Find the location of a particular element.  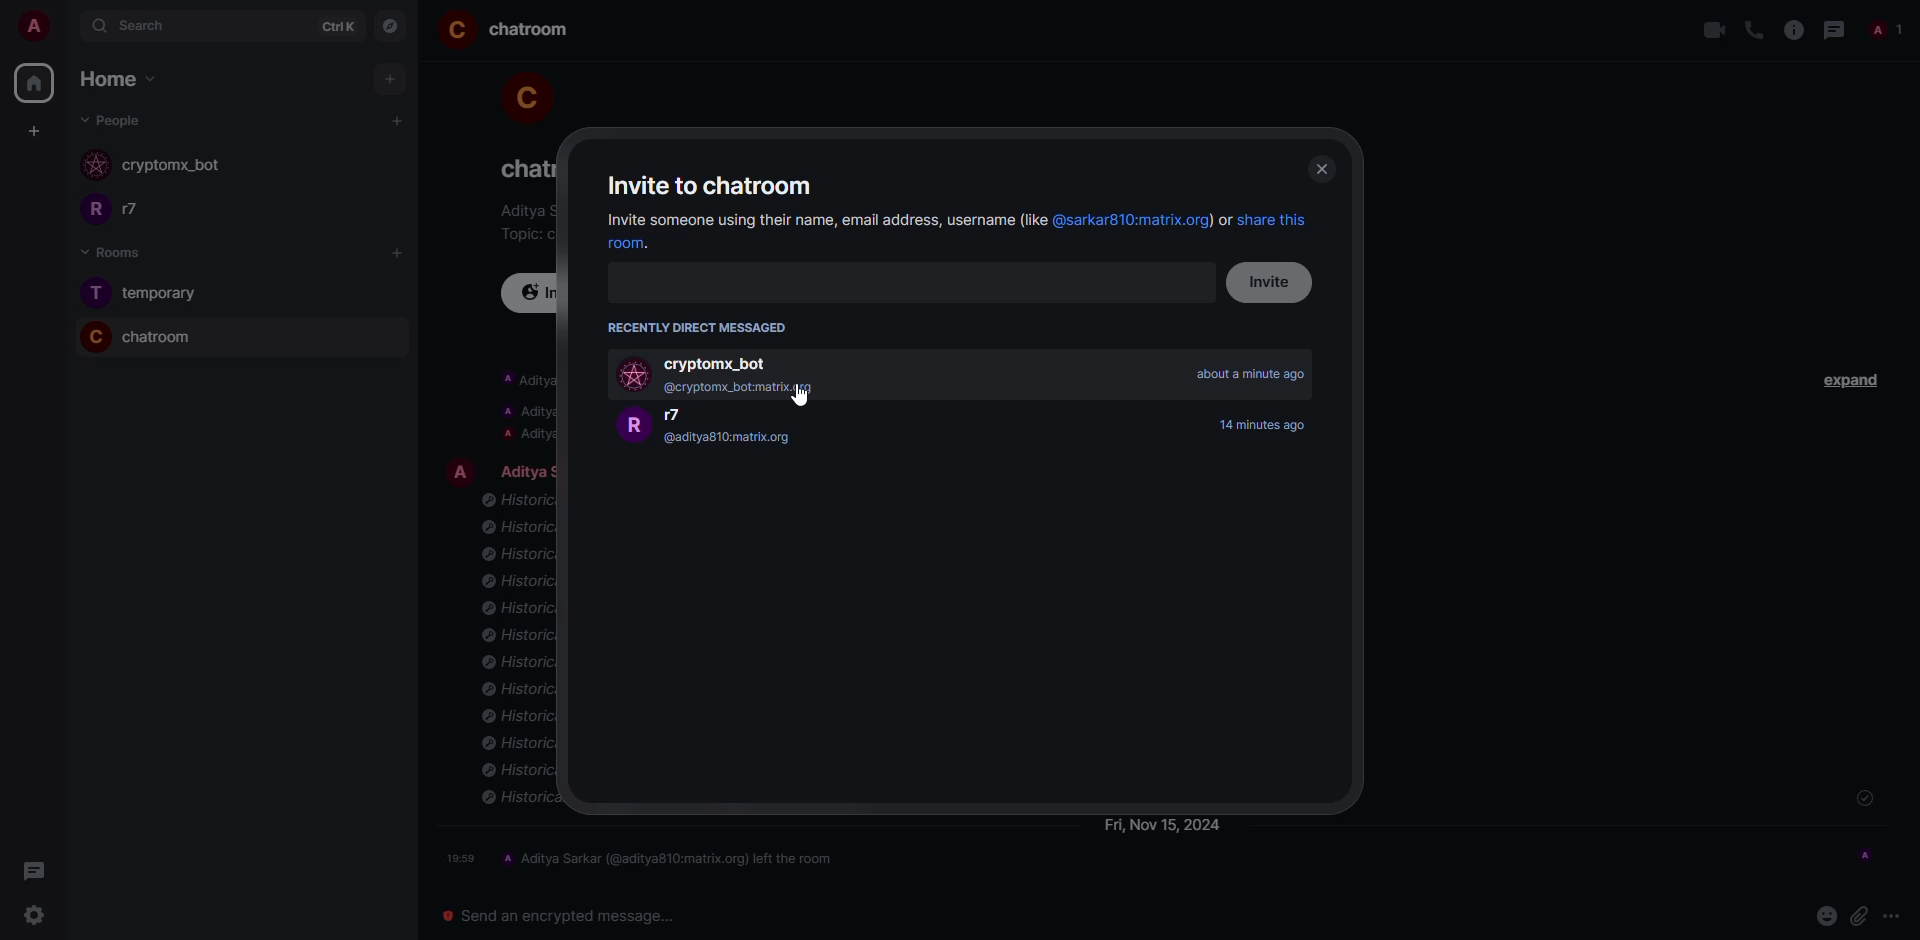

day is located at coordinates (1164, 826).